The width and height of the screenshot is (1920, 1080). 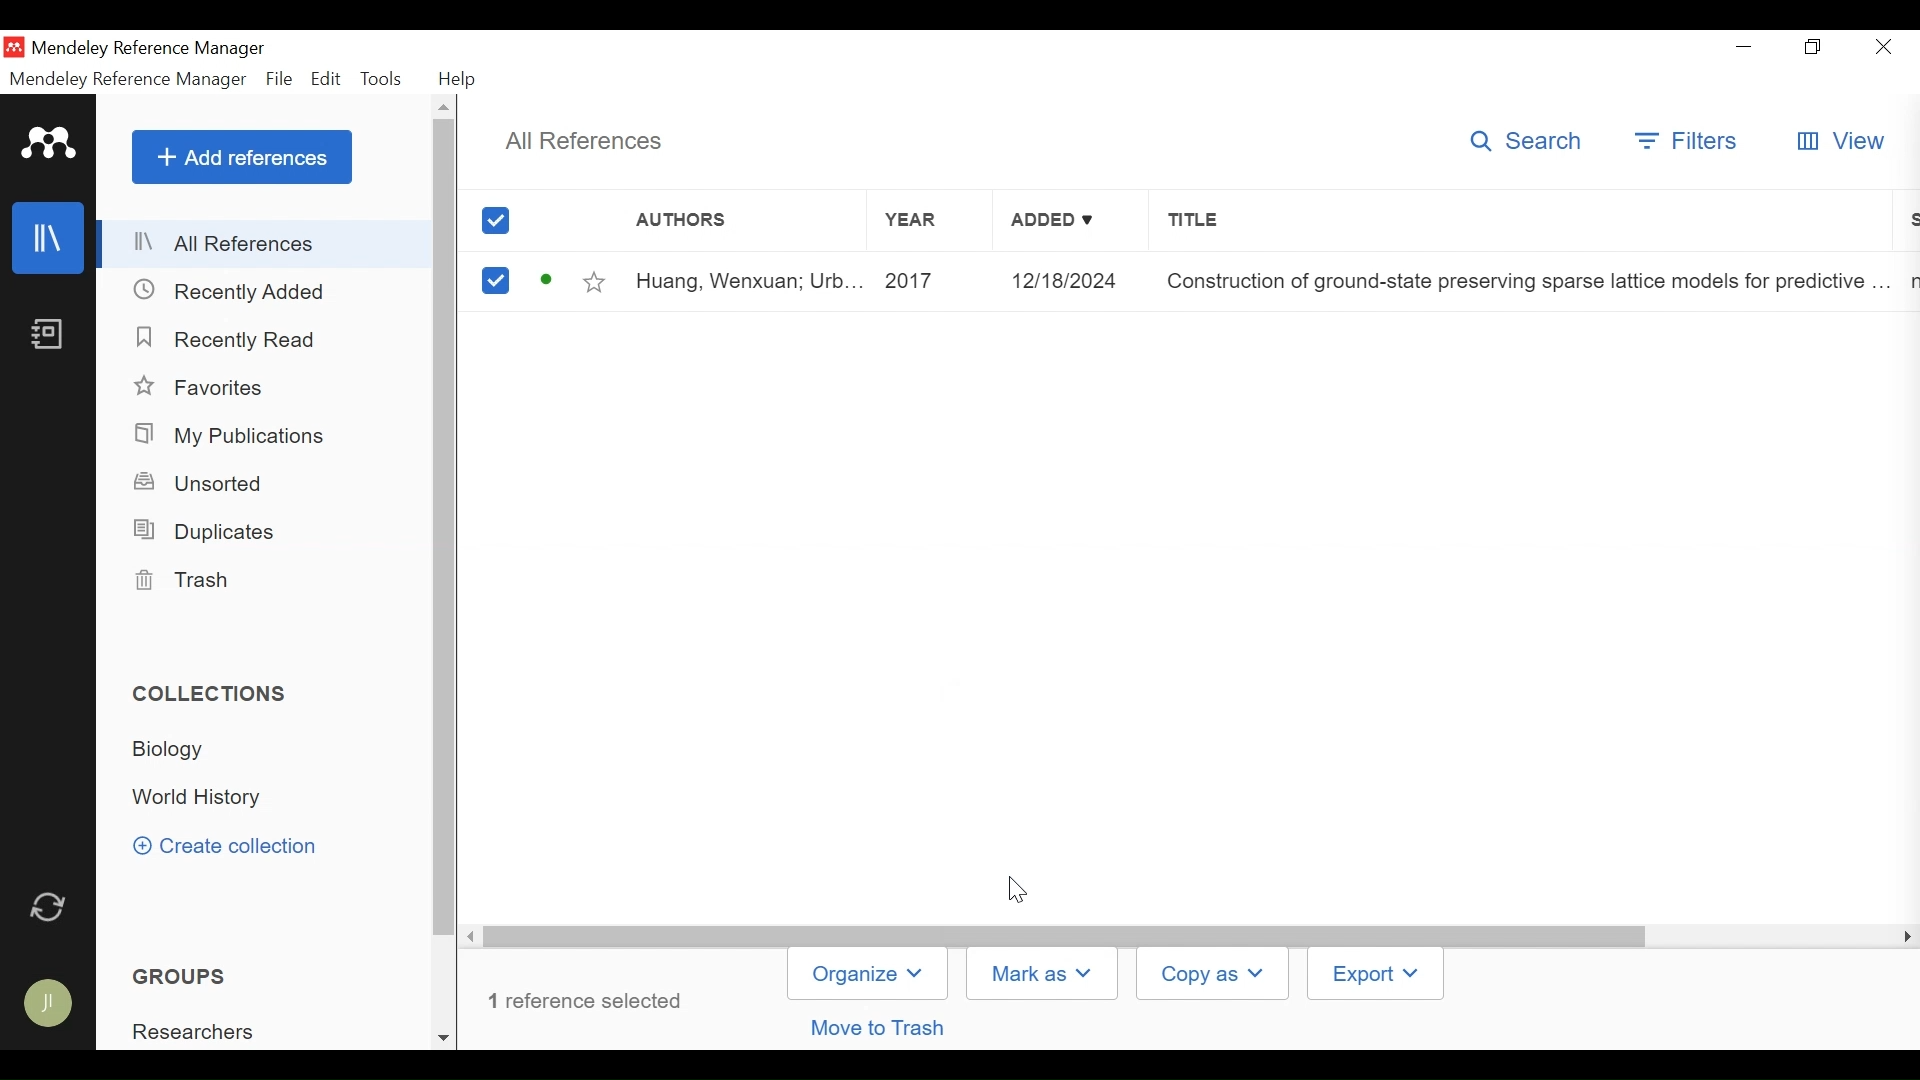 I want to click on Restore, so click(x=1814, y=45).